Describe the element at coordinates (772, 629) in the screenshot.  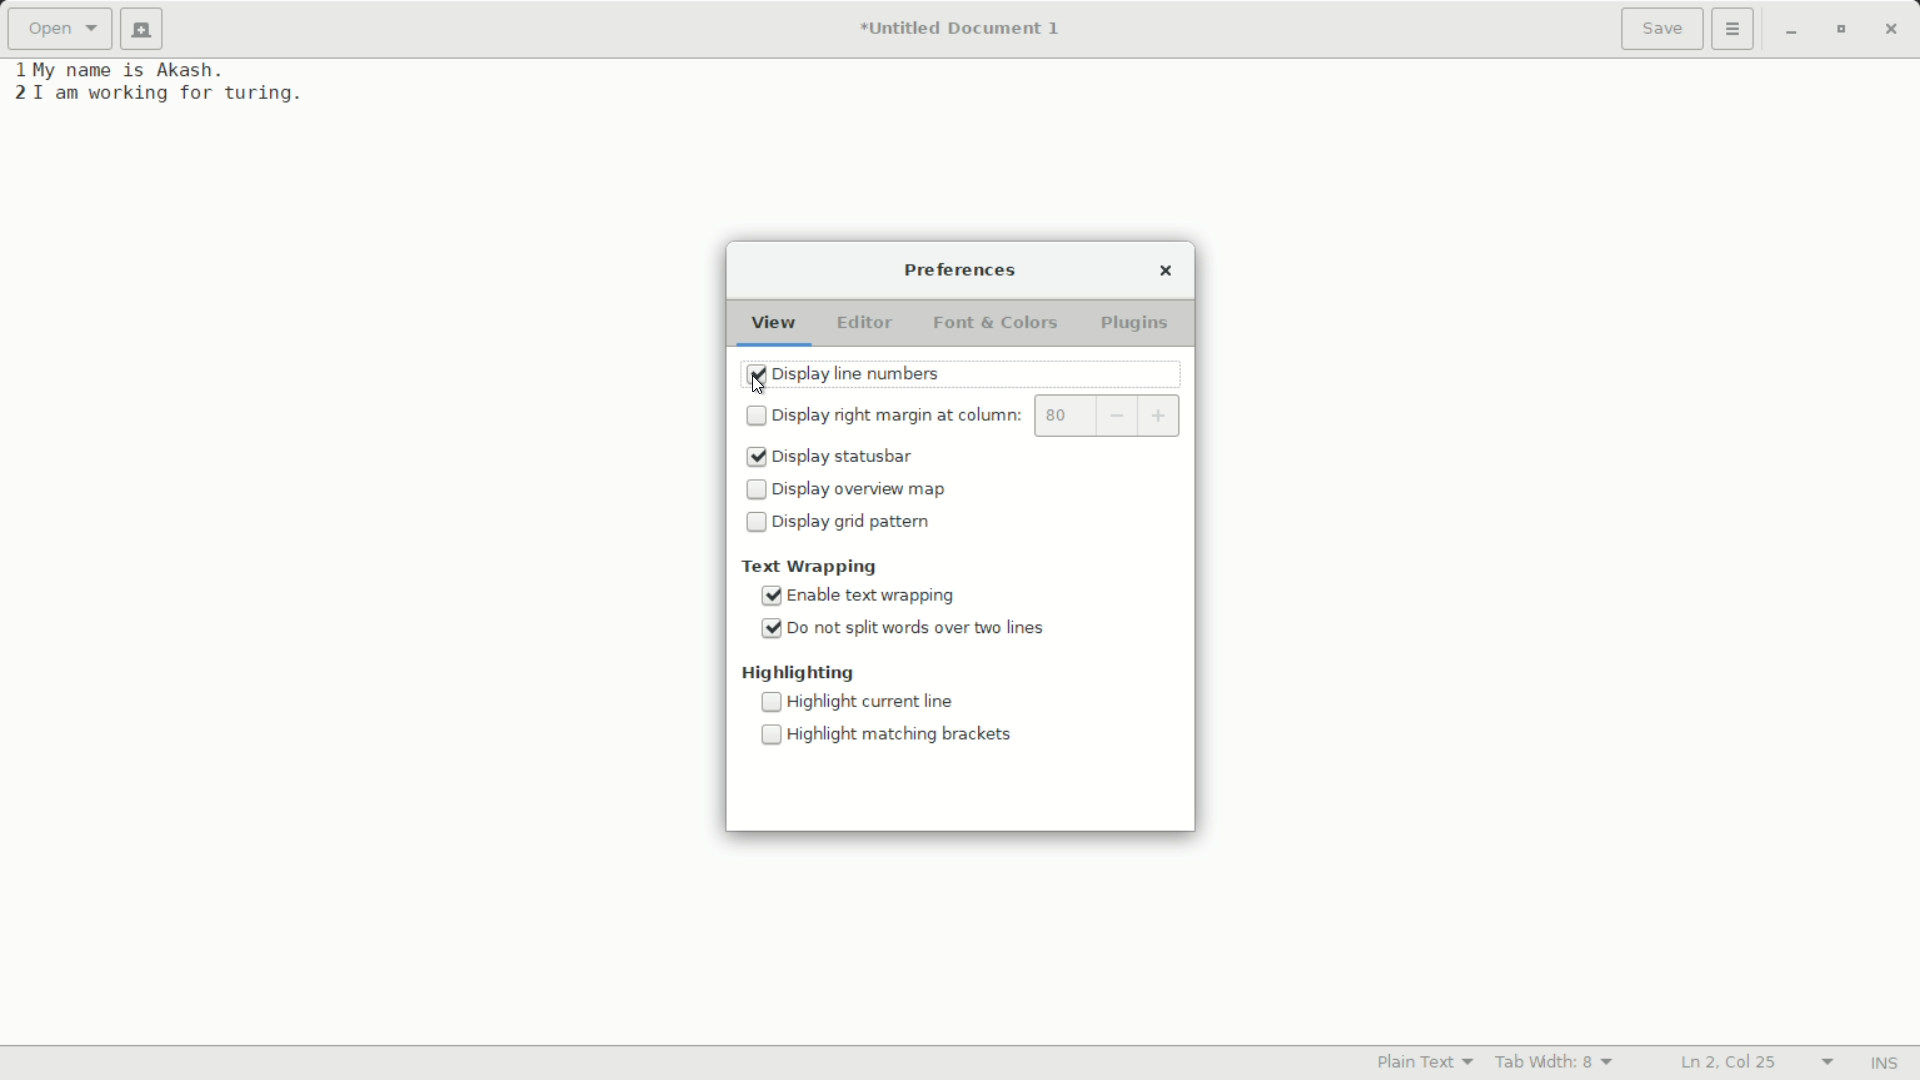
I see `checked checkbox` at that location.